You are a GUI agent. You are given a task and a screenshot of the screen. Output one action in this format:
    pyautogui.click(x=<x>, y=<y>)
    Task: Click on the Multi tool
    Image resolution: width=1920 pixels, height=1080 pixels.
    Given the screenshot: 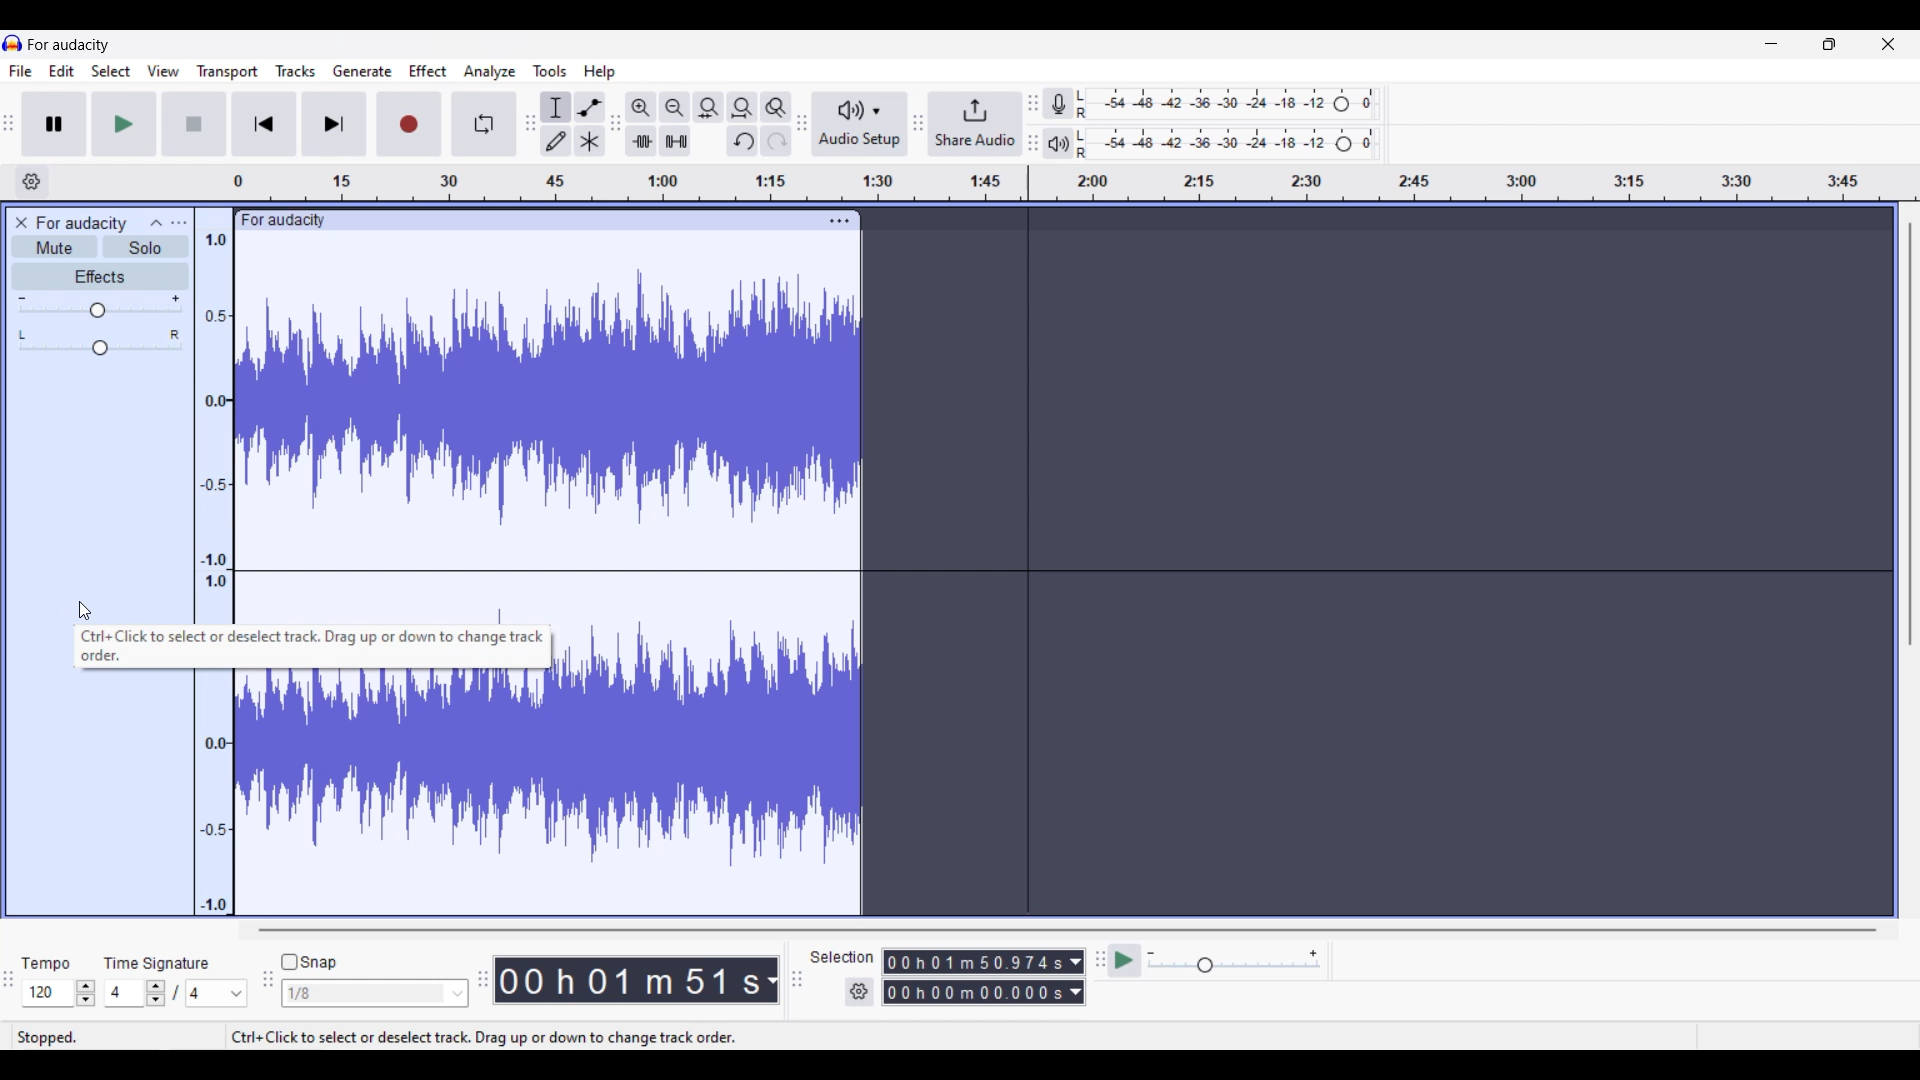 What is the action you would take?
    pyautogui.click(x=590, y=141)
    